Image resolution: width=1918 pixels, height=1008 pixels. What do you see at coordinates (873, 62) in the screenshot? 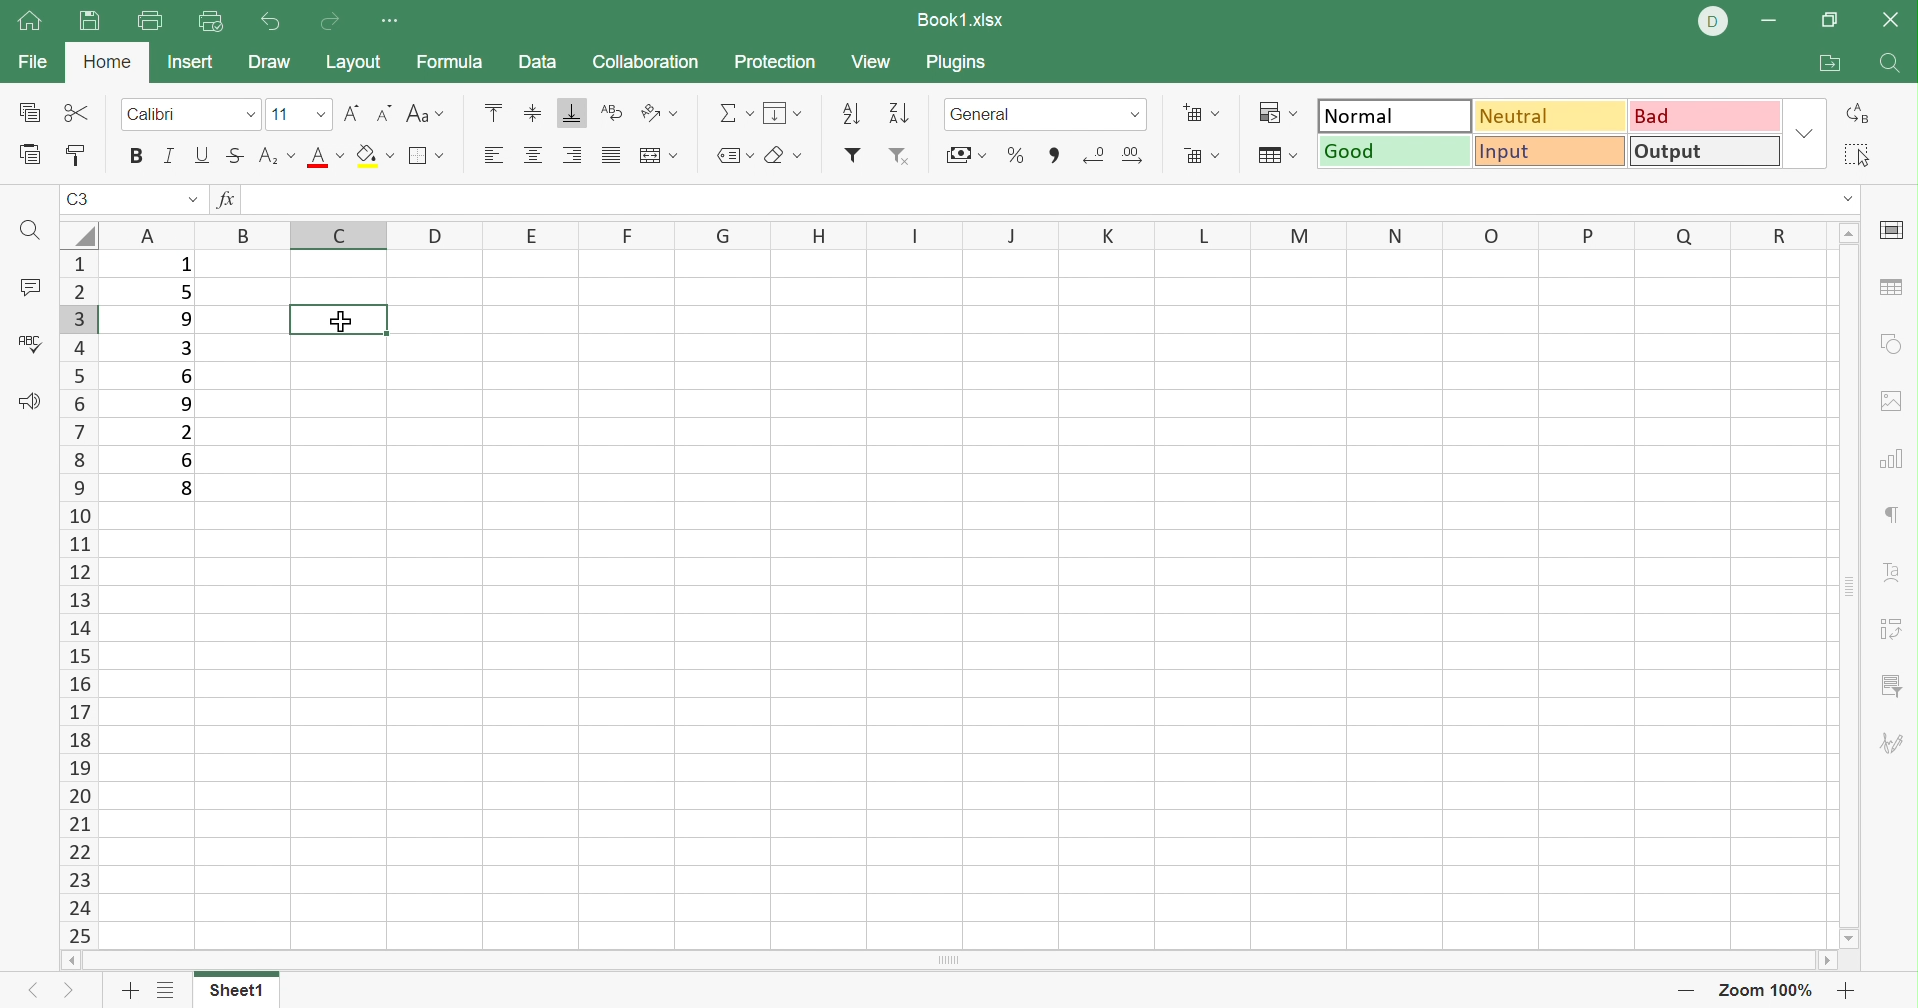
I see `View` at bounding box center [873, 62].